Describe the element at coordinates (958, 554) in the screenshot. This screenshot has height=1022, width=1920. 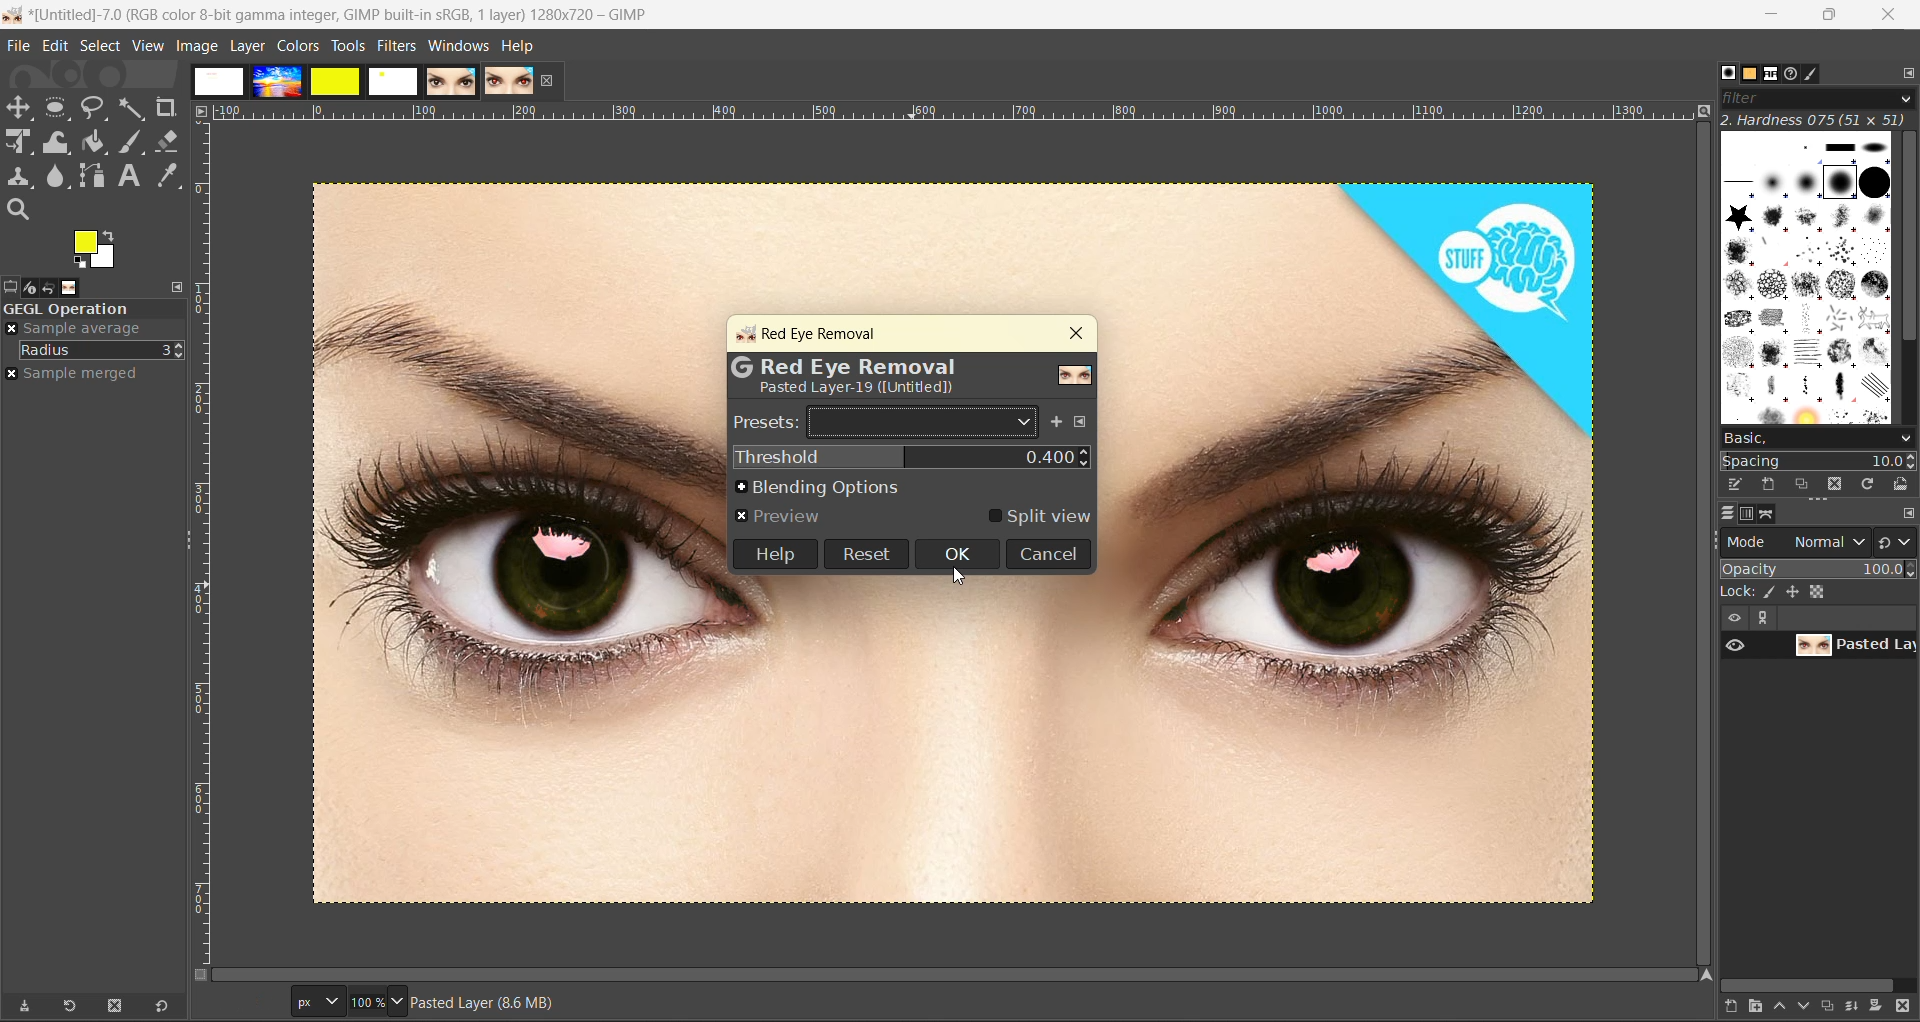
I see `ok` at that location.